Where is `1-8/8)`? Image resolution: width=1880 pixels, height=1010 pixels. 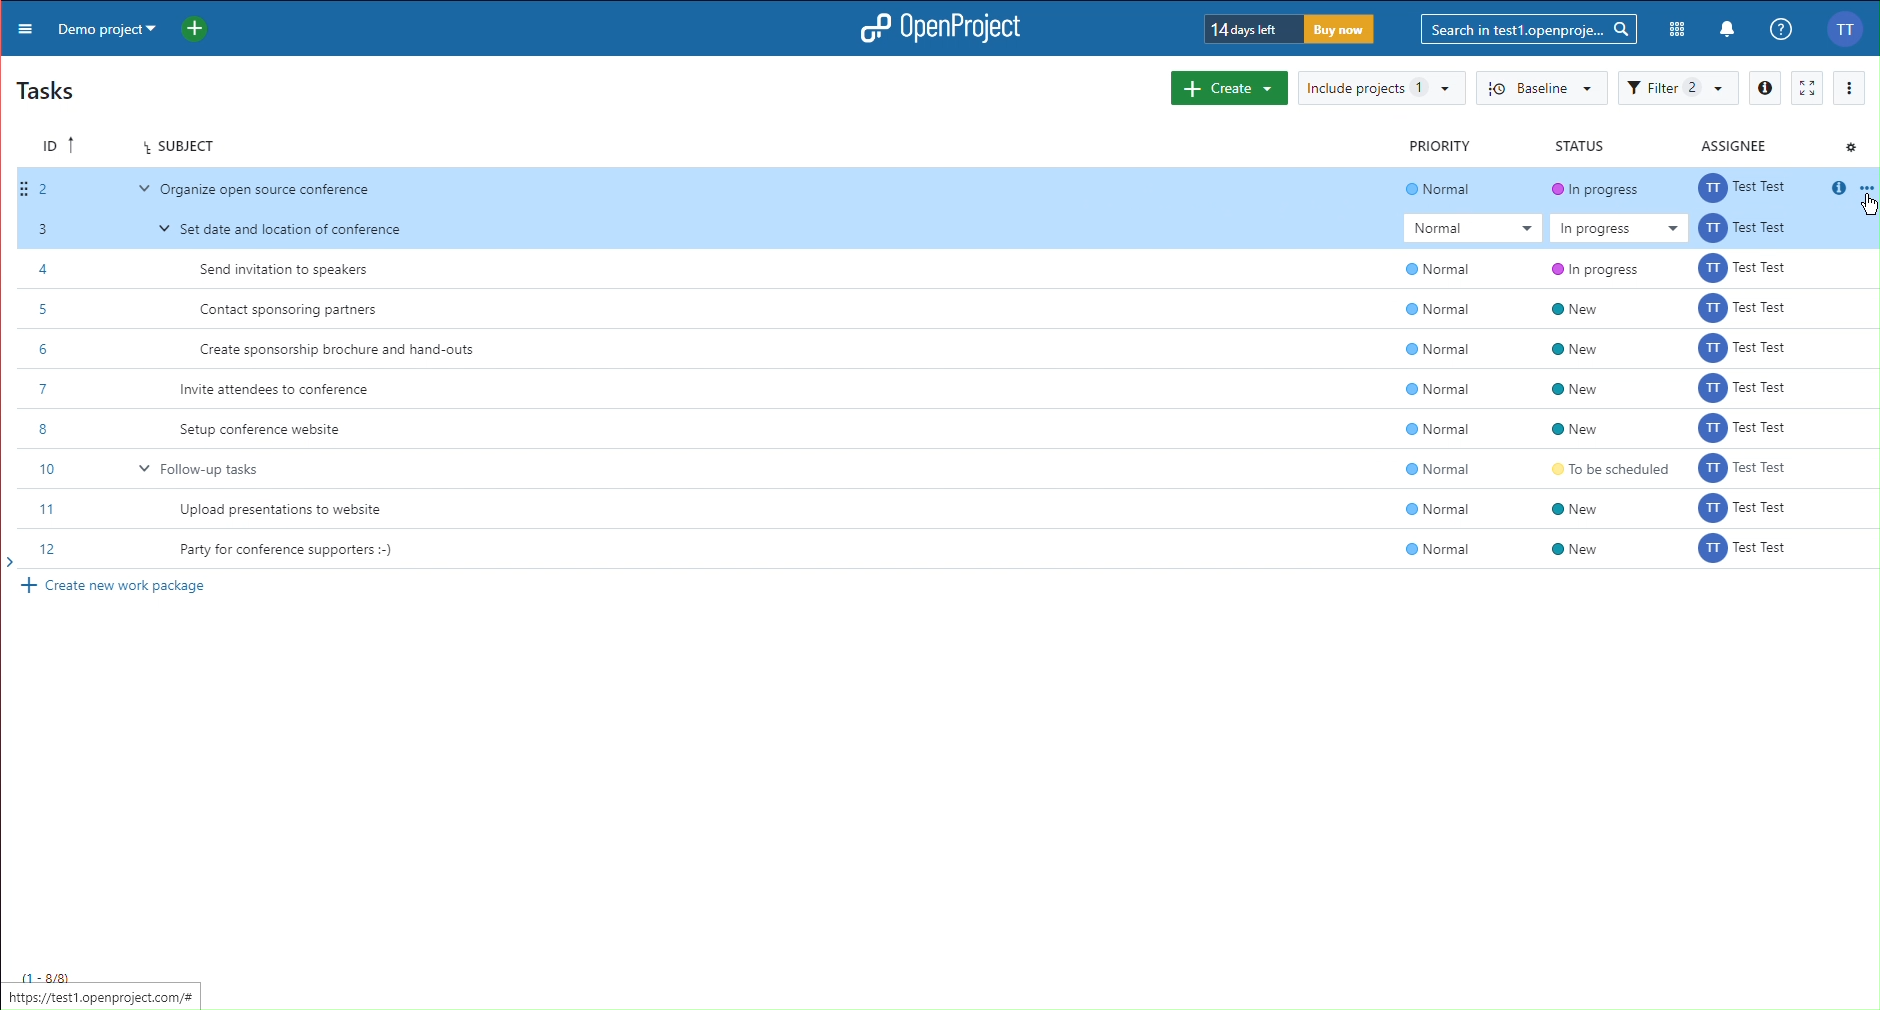 1-8/8) is located at coordinates (54, 972).